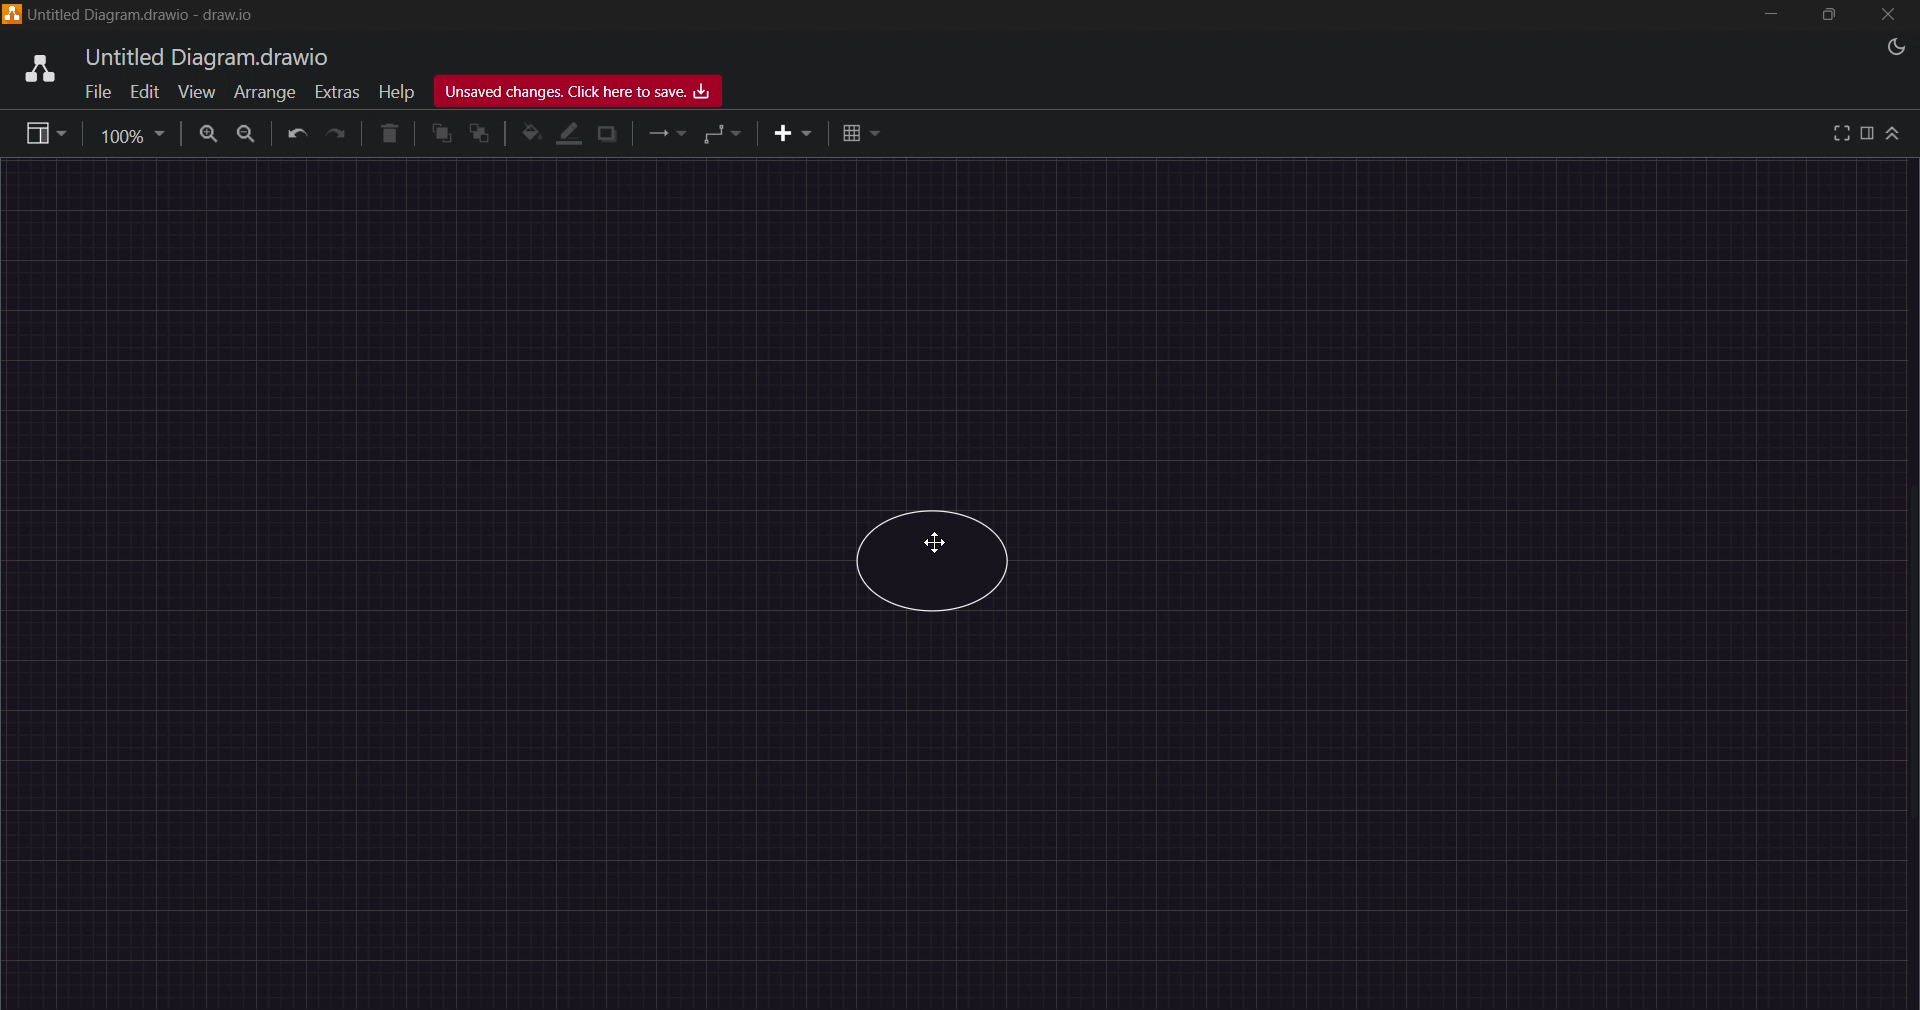  What do you see at coordinates (1838, 133) in the screenshot?
I see `full screen` at bounding box center [1838, 133].